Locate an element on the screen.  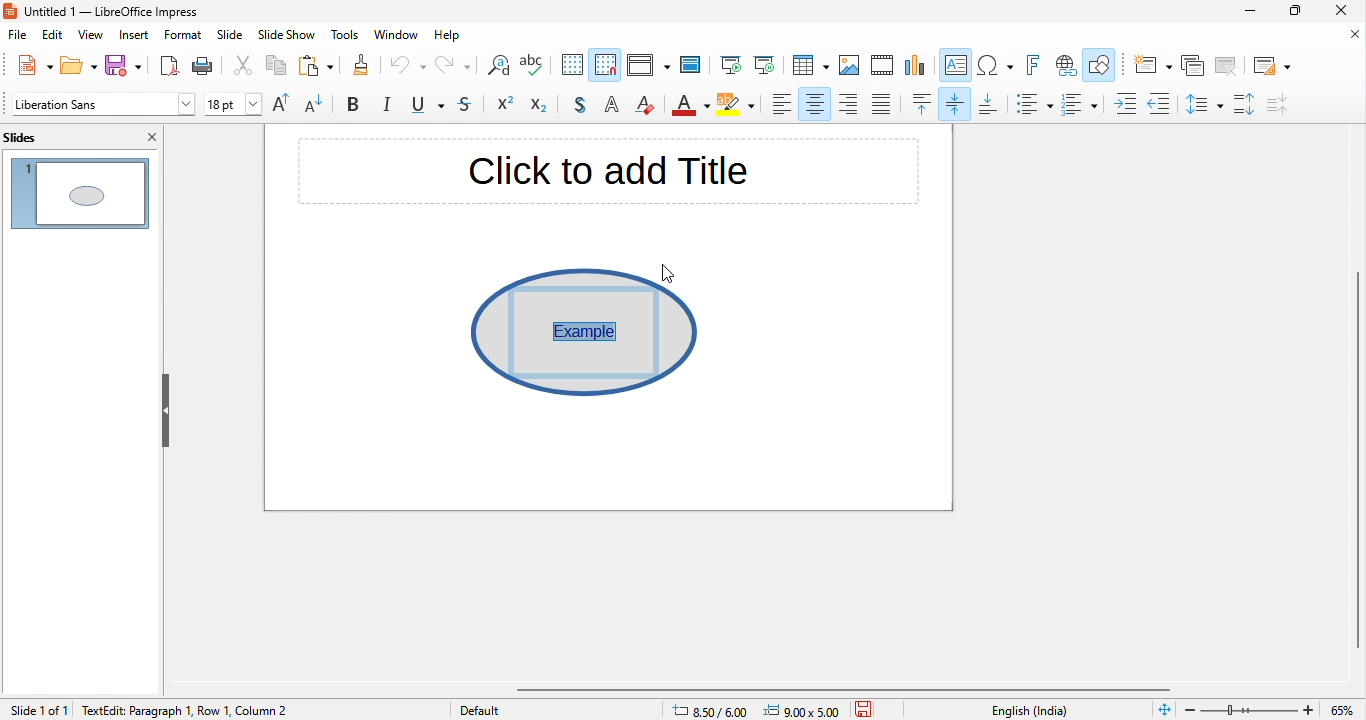
increase paragraph spacing is located at coordinates (1247, 105).